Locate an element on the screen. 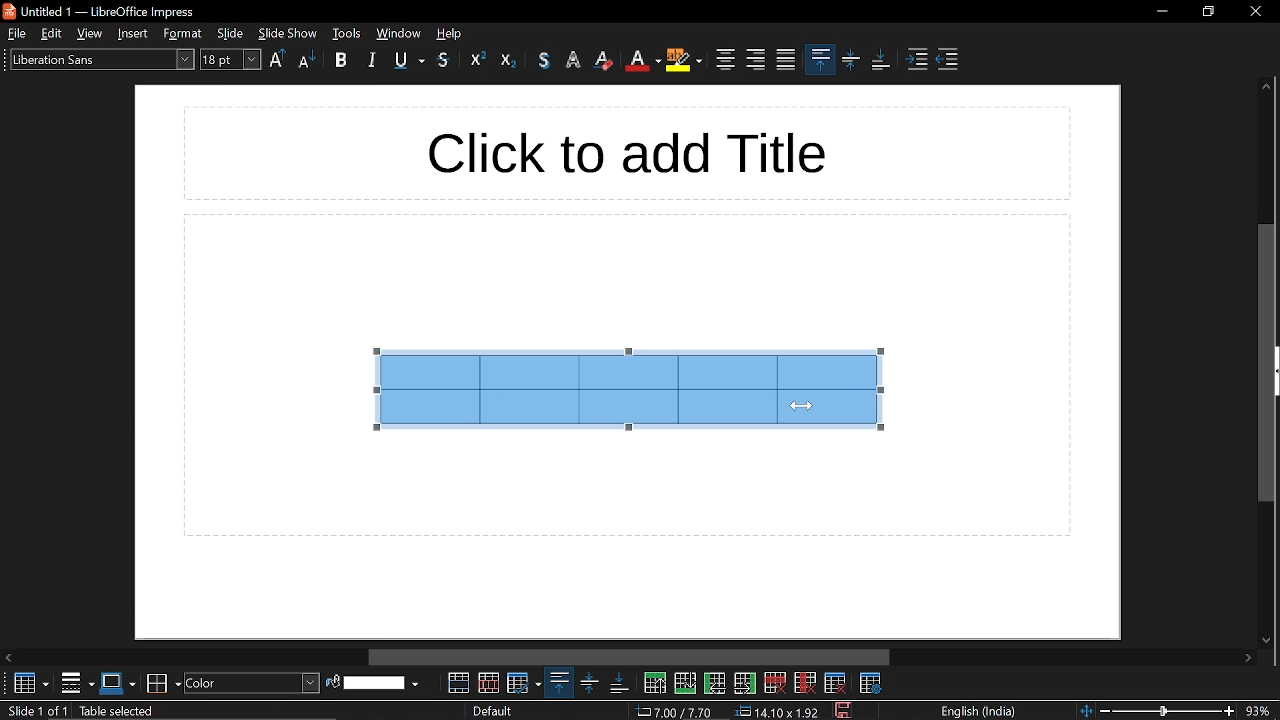 The width and height of the screenshot is (1280, 720). insert column after is located at coordinates (746, 684).